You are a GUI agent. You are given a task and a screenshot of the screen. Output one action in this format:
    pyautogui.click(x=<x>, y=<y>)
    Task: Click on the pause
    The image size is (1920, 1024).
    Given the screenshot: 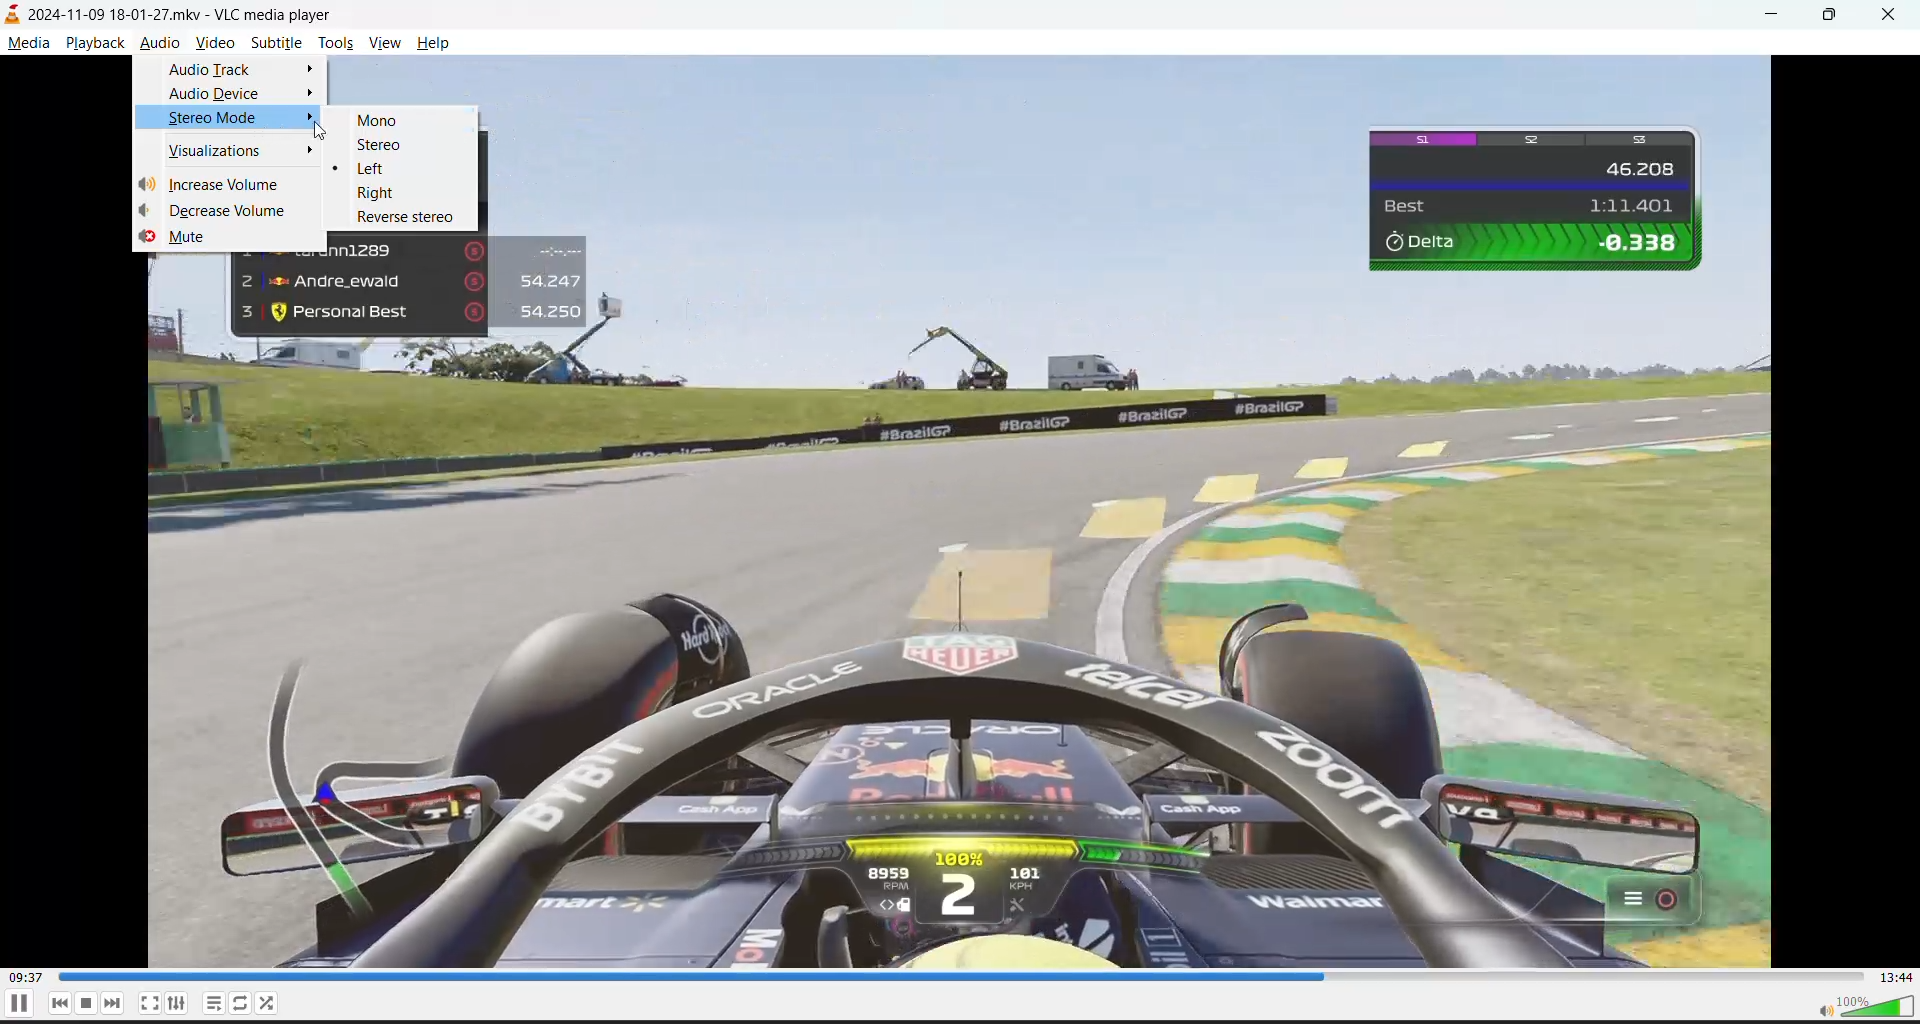 What is the action you would take?
    pyautogui.click(x=14, y=1006)
    